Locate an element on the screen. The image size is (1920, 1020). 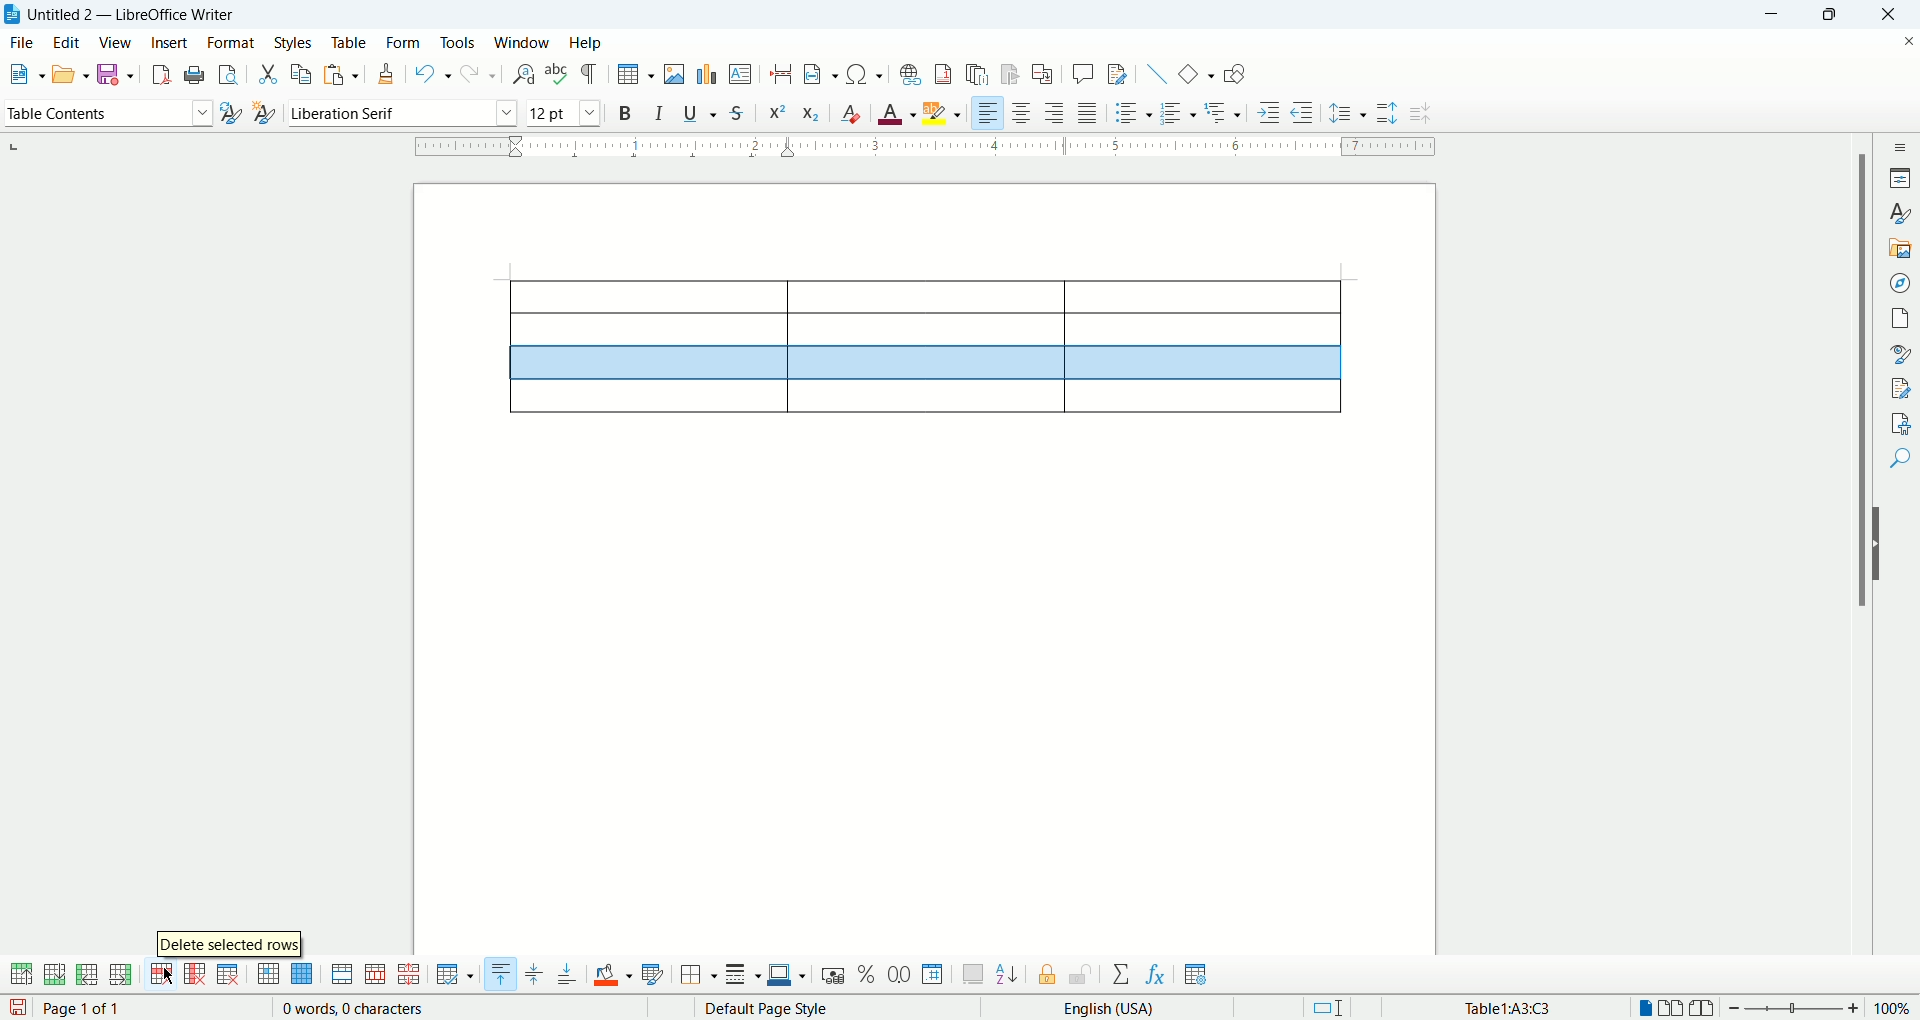
style police is located at coordinates (1897, 355).